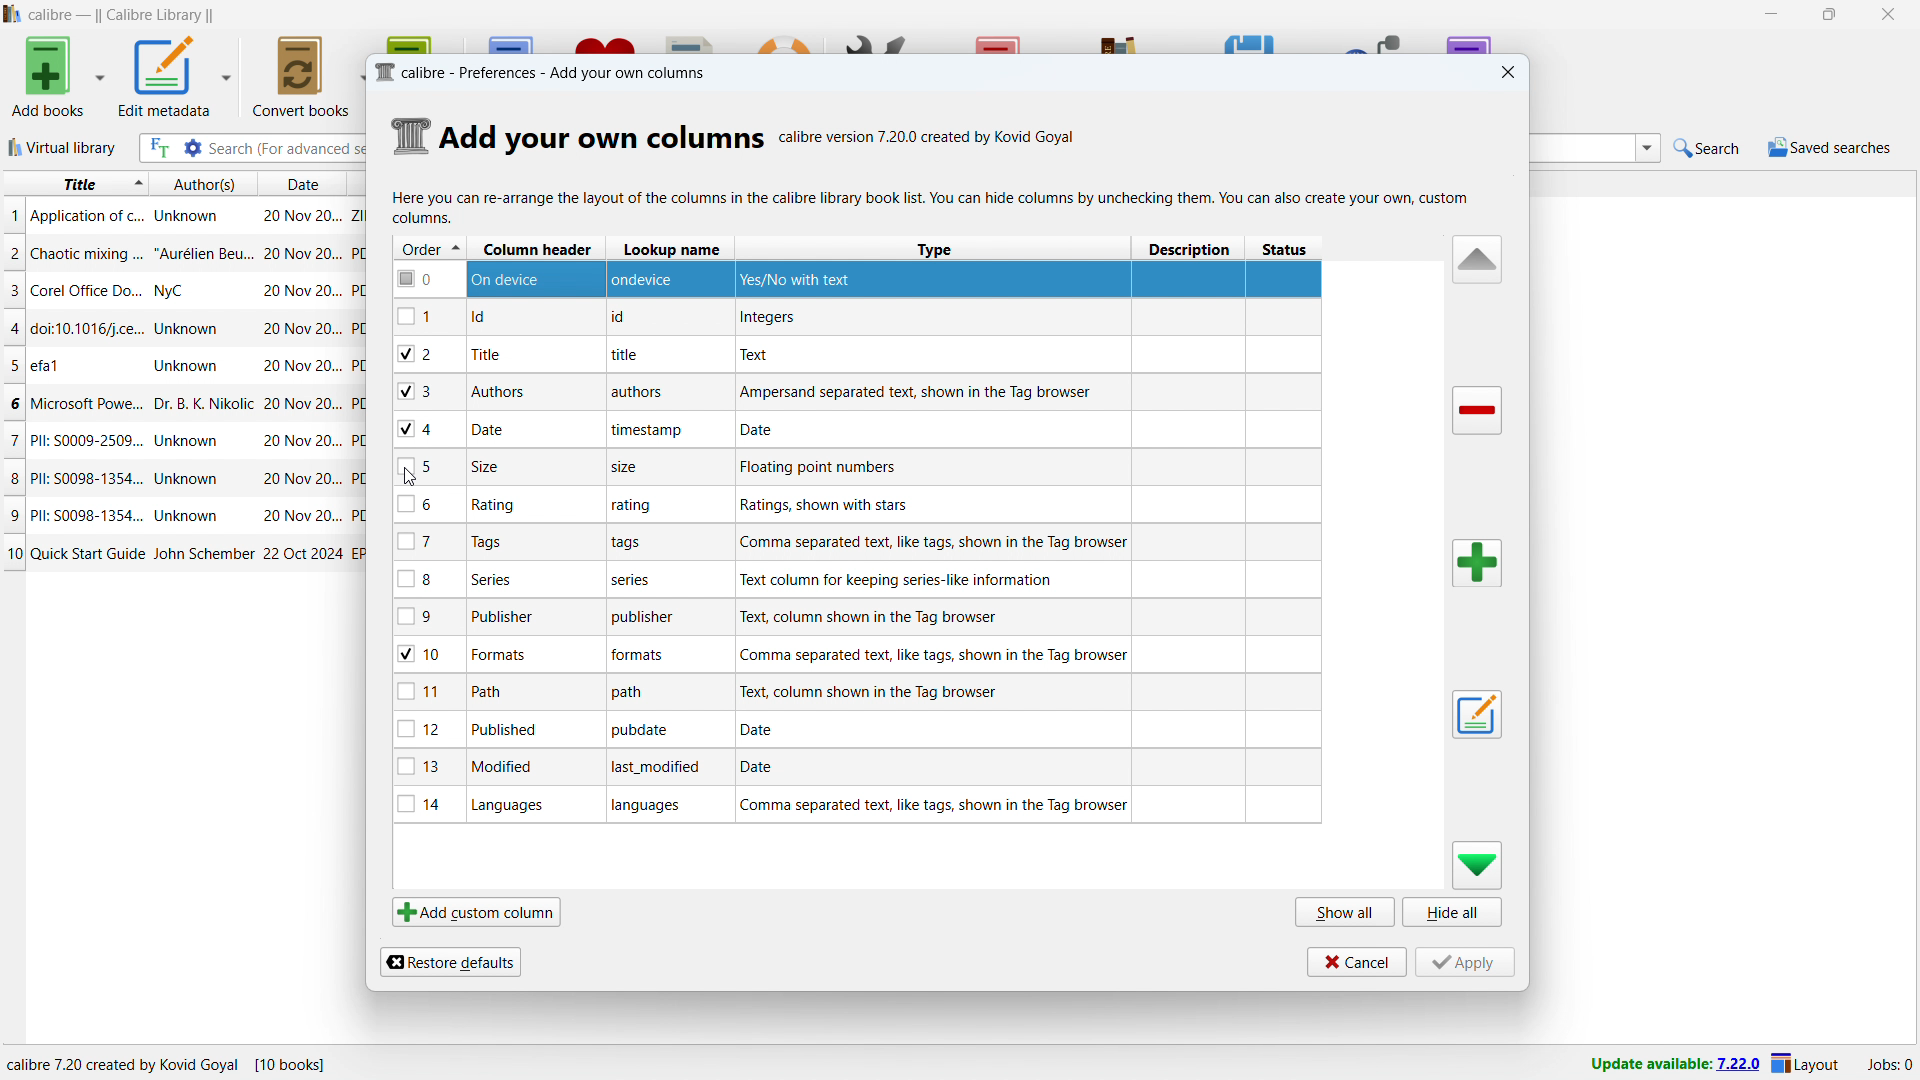 This screenshot has width=1920, height=1080. I want to click on 5, so click(12, 366).